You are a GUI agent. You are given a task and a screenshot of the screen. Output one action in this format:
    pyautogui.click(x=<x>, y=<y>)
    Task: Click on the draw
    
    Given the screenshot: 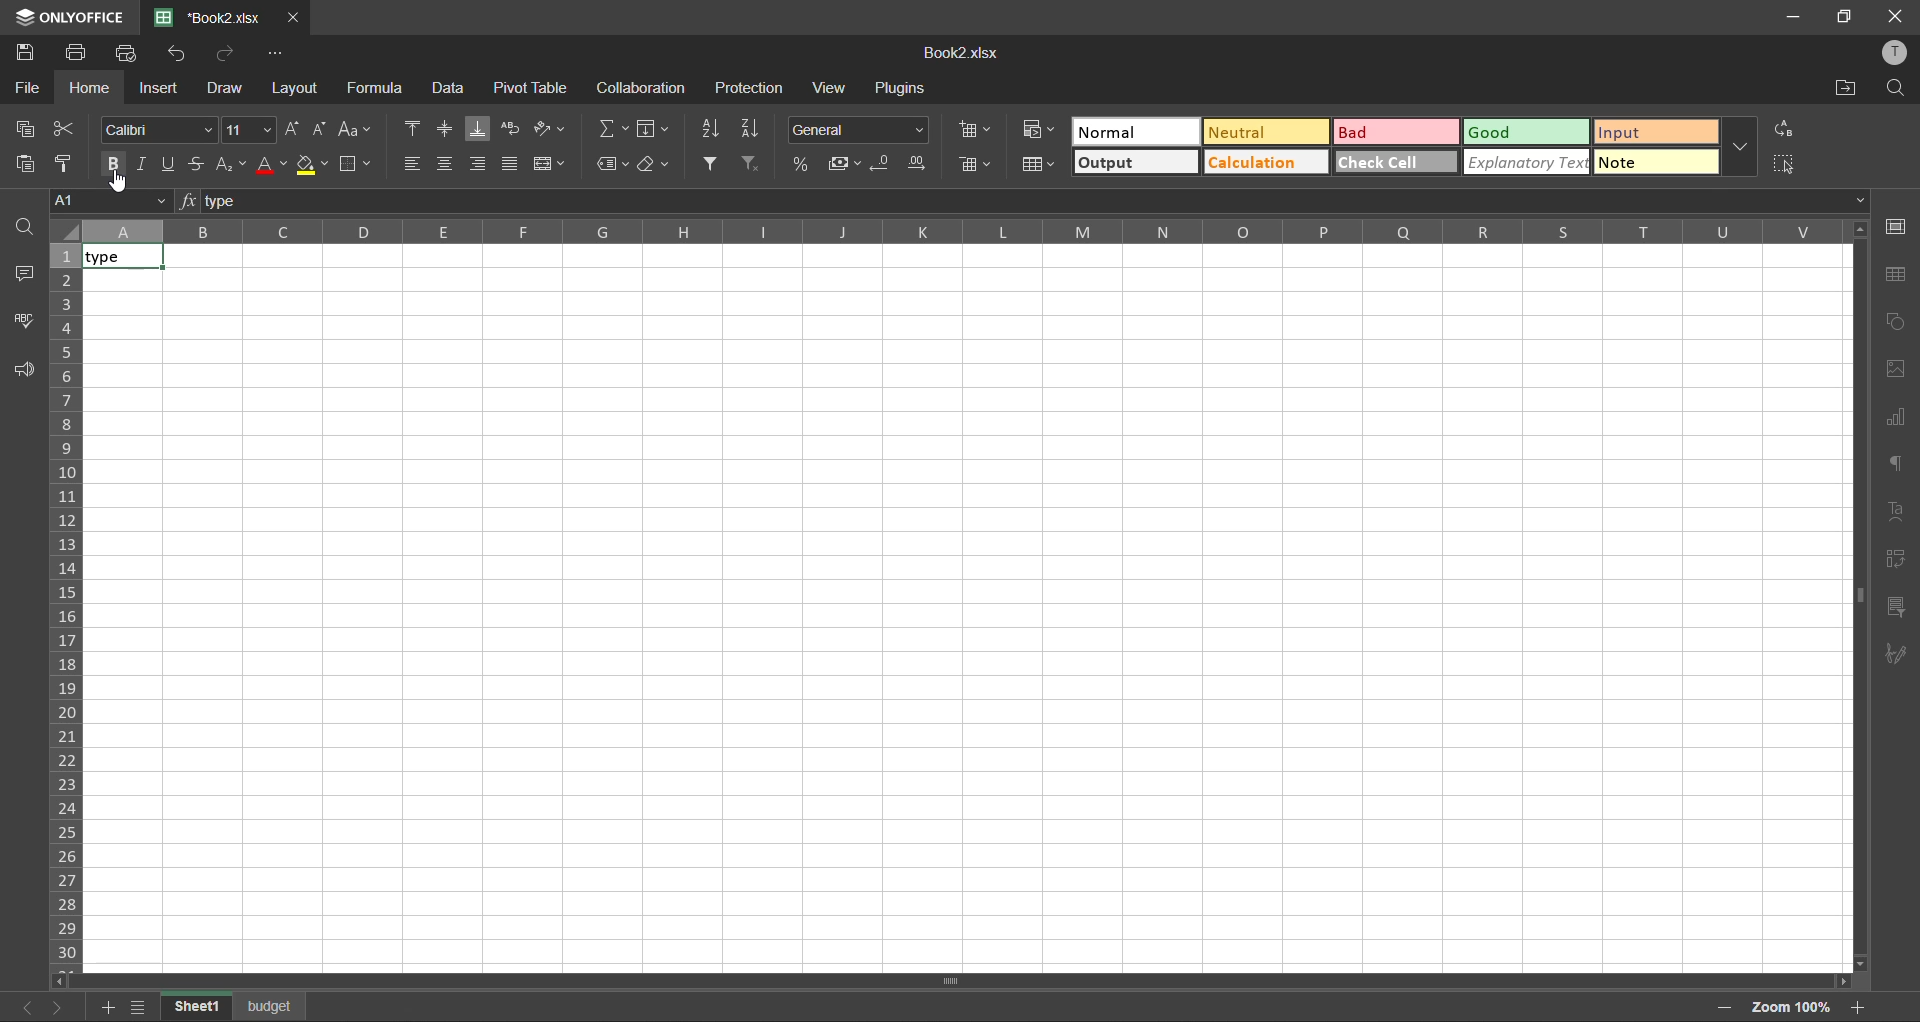 What is the action you would take?
    pyautogui.click(x=227, y=89)
    